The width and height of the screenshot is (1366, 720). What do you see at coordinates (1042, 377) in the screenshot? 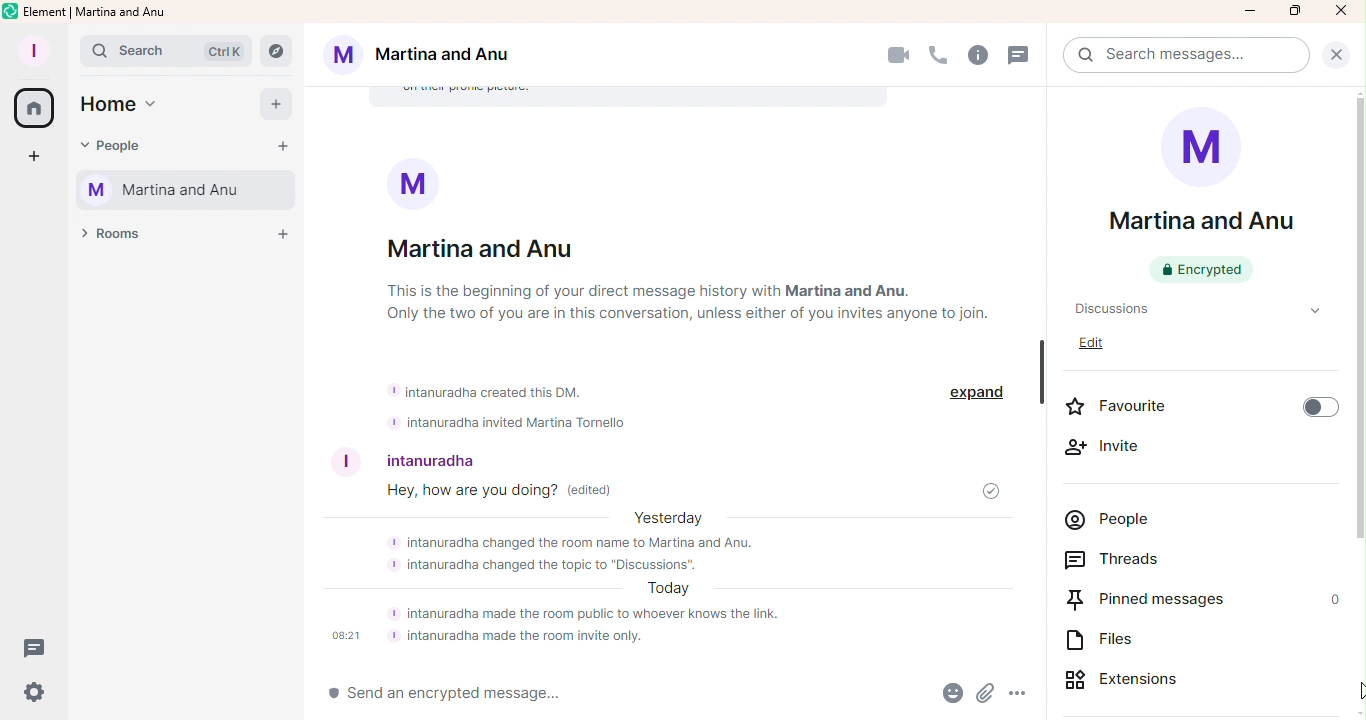
I see `Scroll Bar` at bounding box center [1042, 377].